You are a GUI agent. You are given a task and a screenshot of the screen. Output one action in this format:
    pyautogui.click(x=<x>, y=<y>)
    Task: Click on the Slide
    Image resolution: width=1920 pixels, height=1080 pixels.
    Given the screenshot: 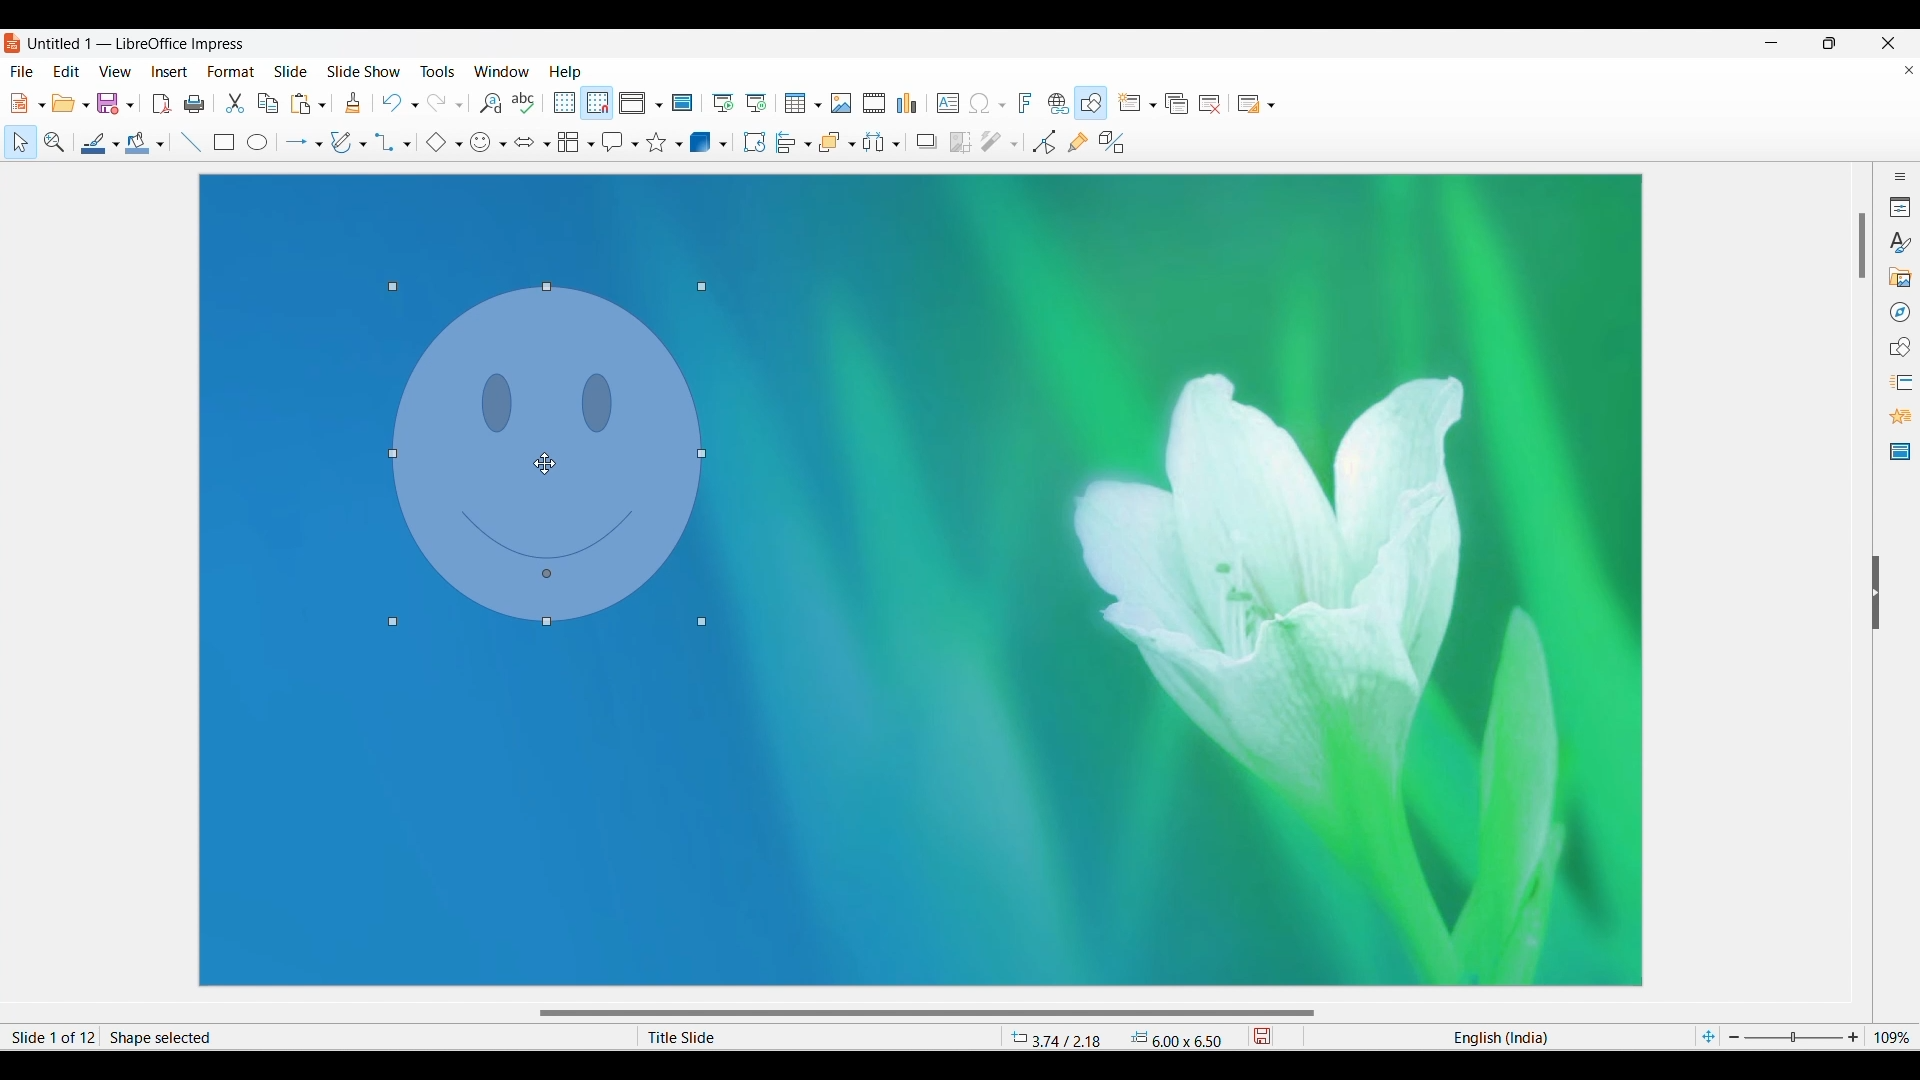 What is the action you would take?
    pyautogui.click(x=291, y=71)
    